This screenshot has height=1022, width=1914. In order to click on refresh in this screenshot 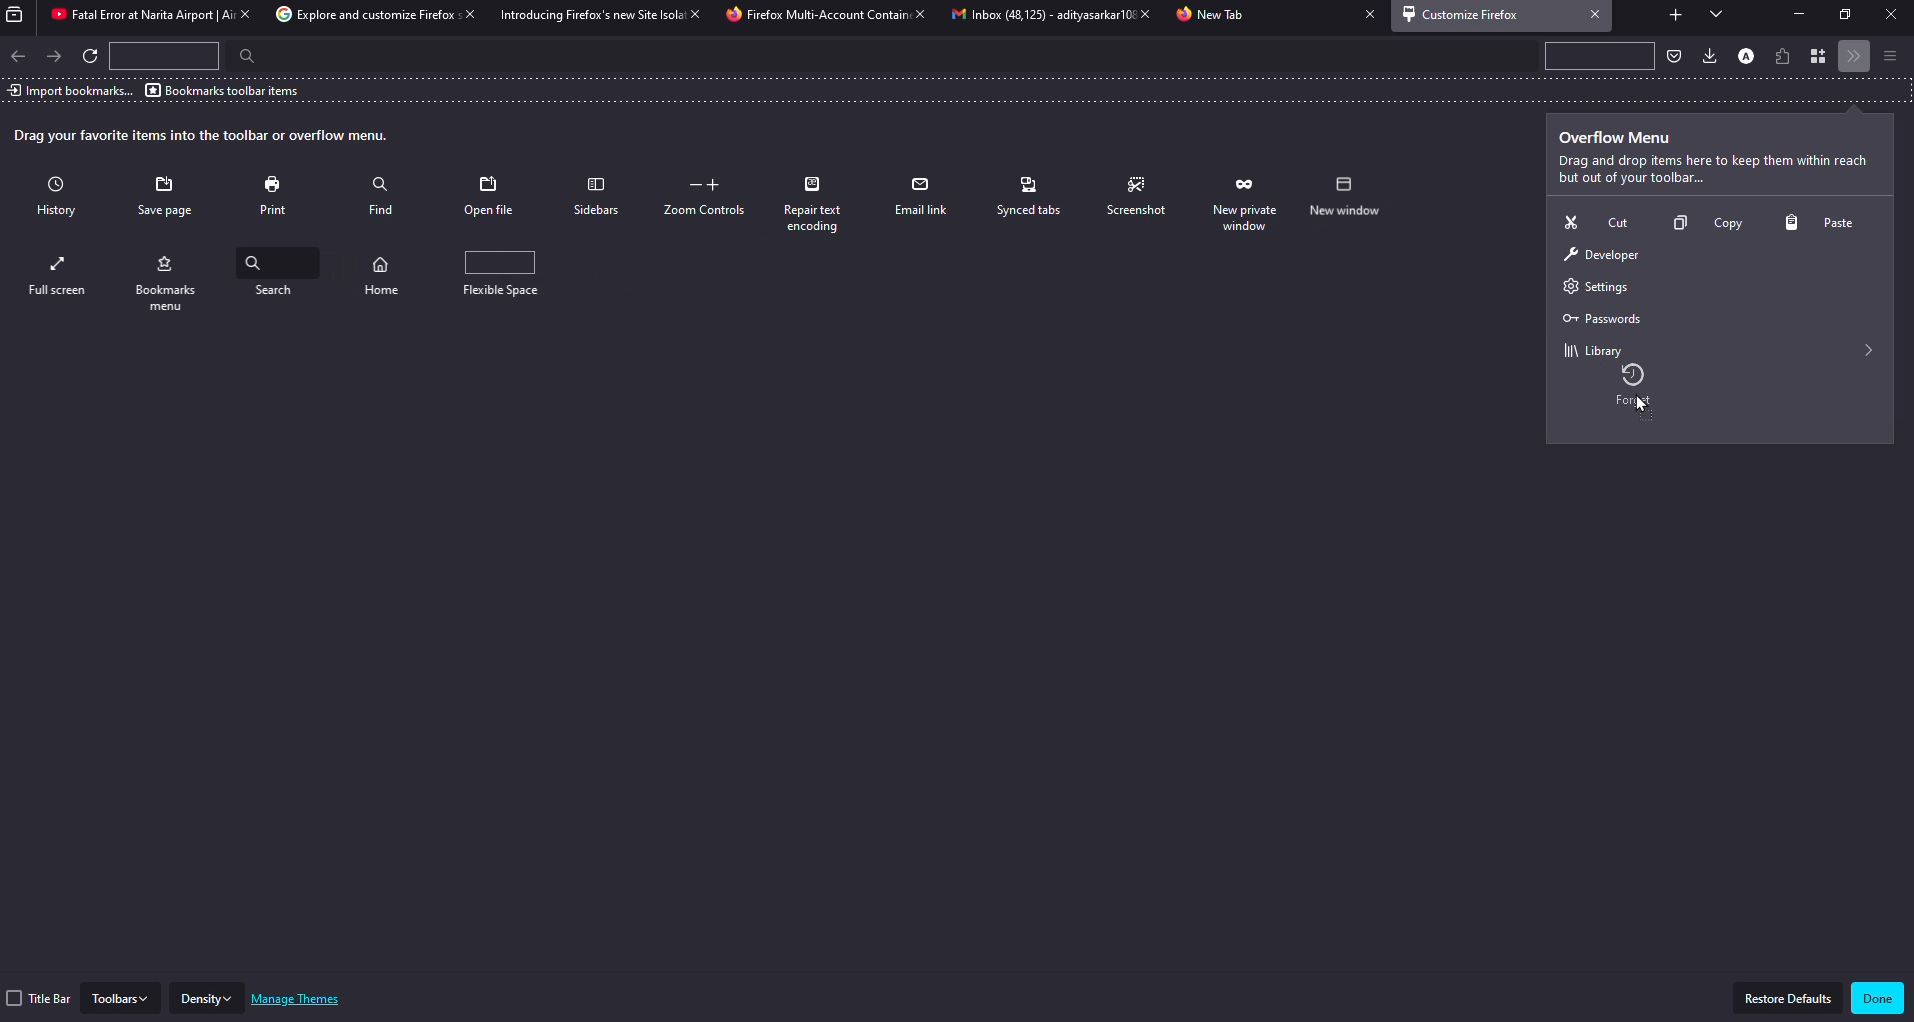, I will do `click(93, 58)`.